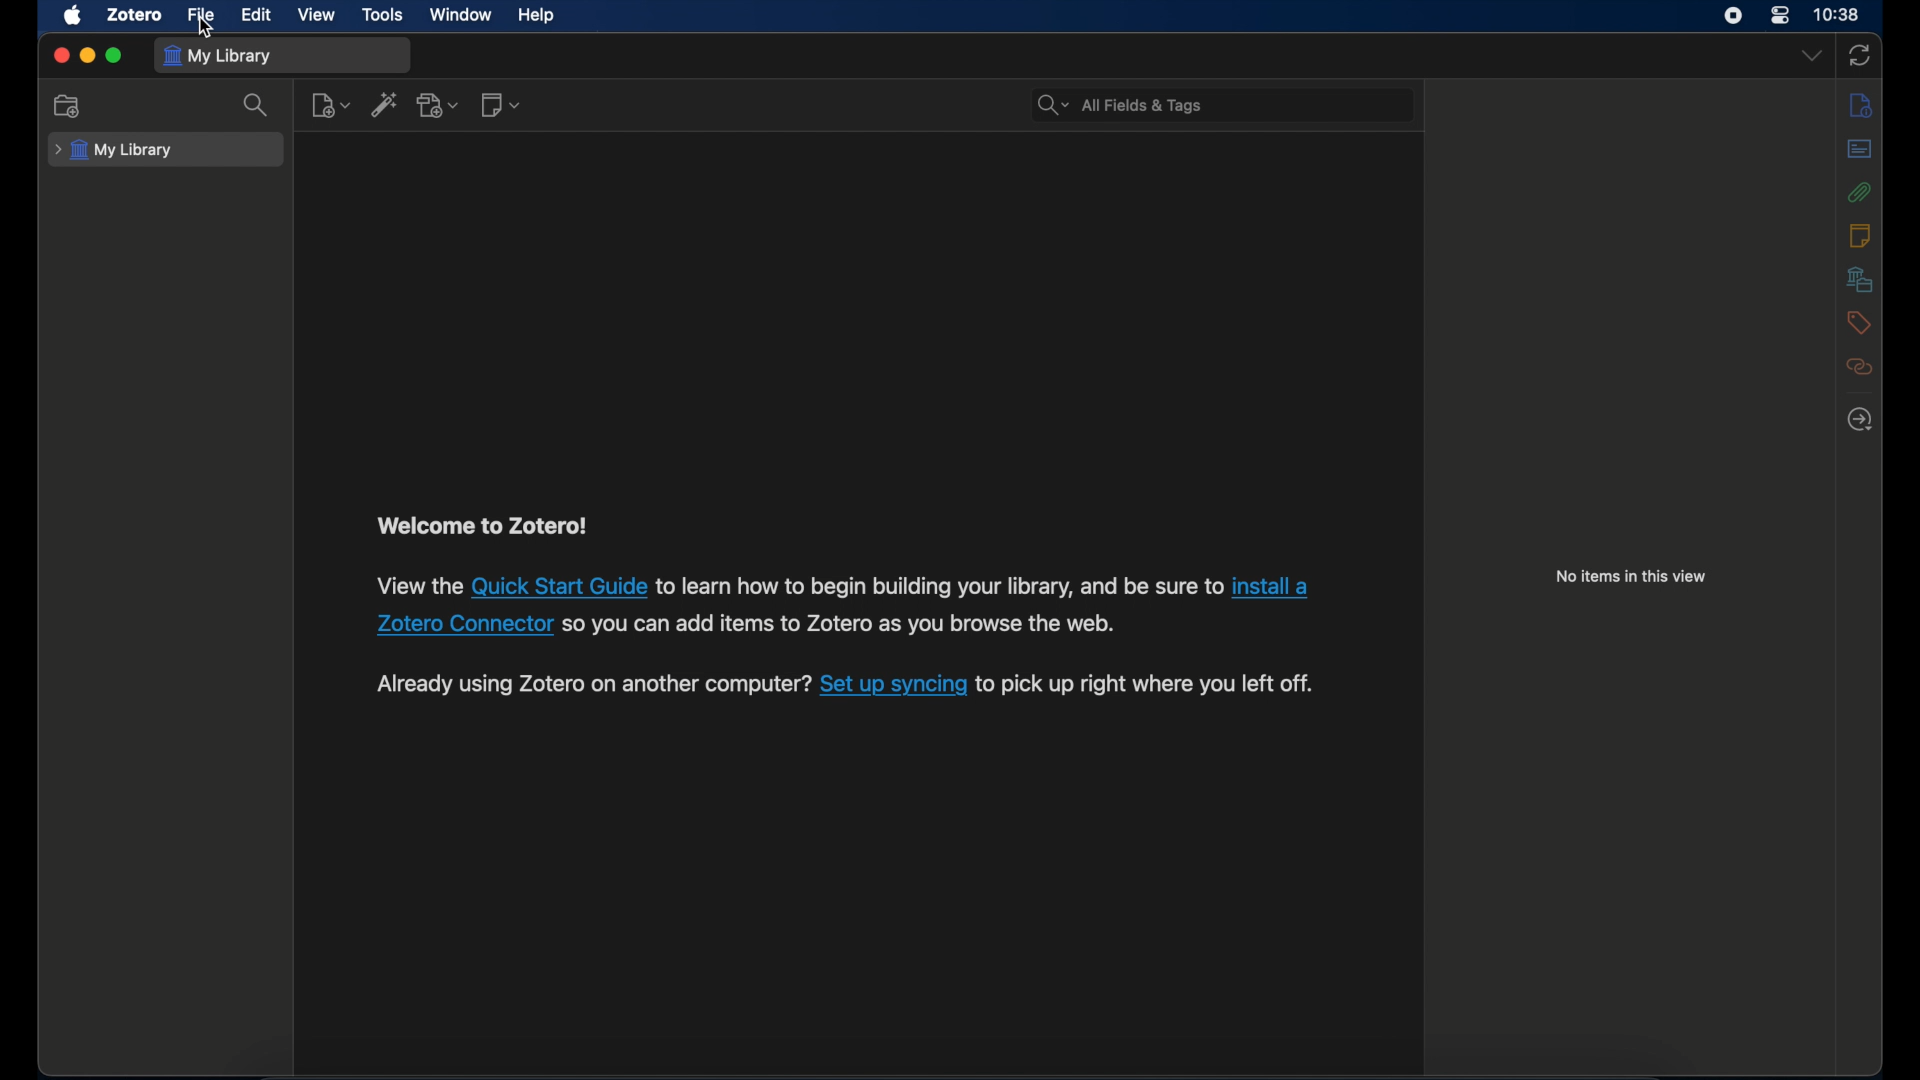  Describe the element at coordinates (114, 56) in the screenshot. I see `maximize` at that location.